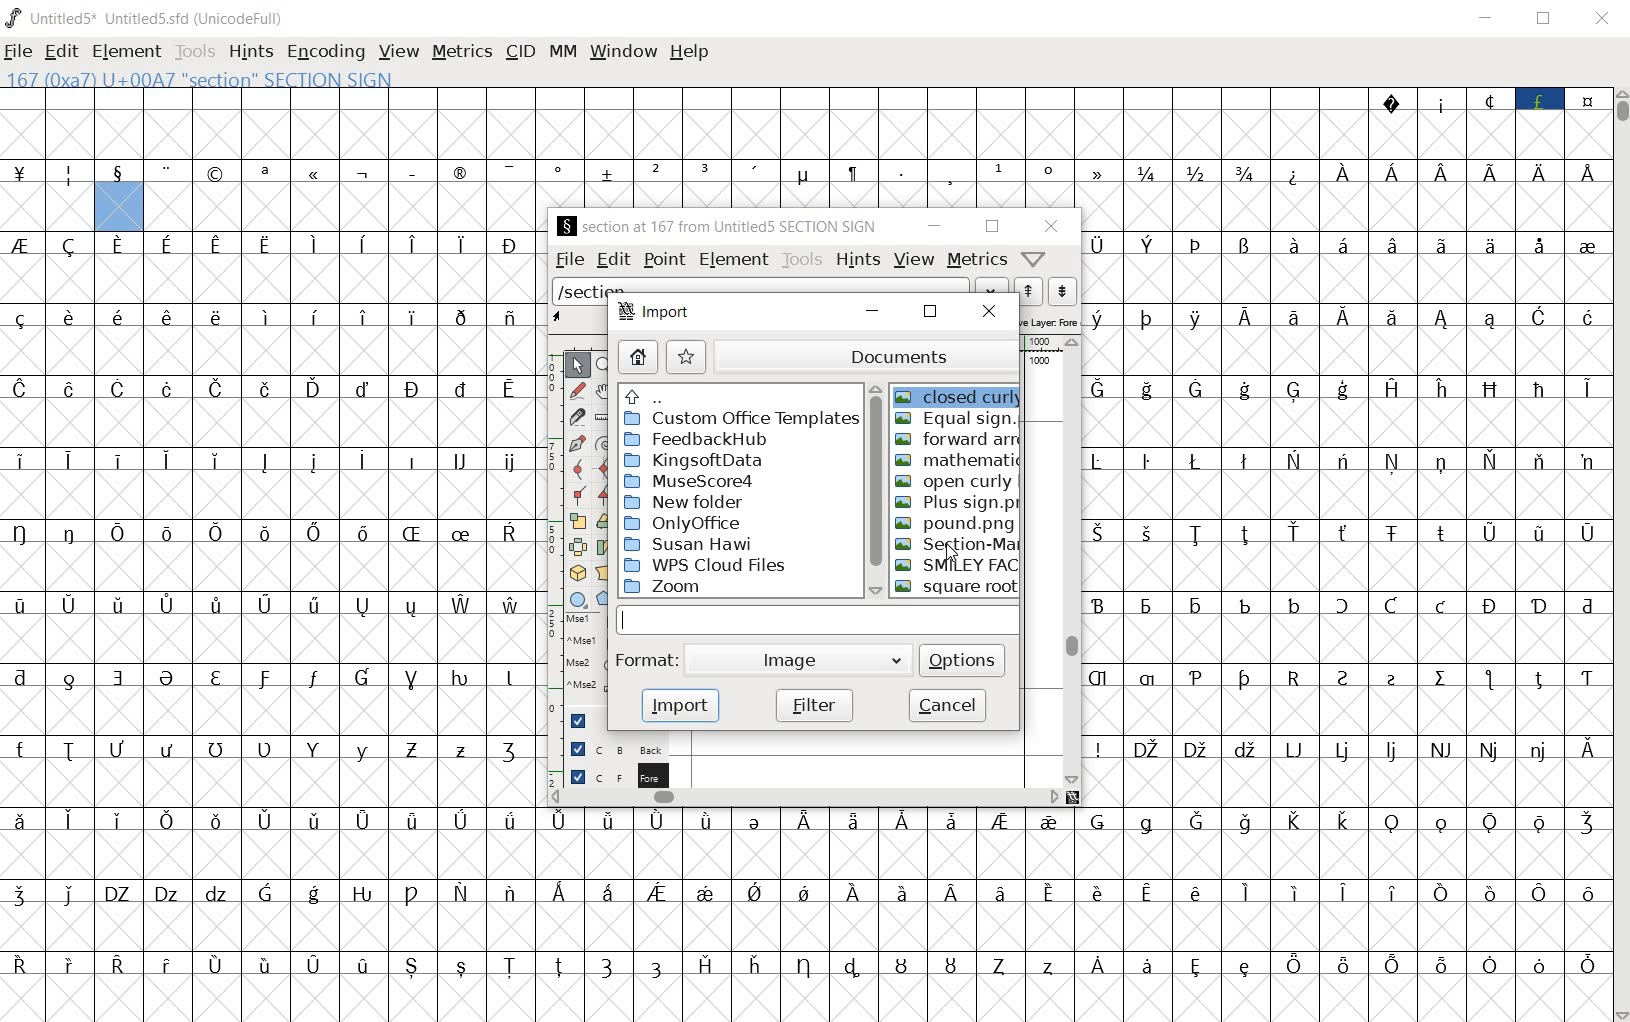 The height and width of the screenshot is (1022, 1630). I want to click on Add a corner point, so click(602, 495).